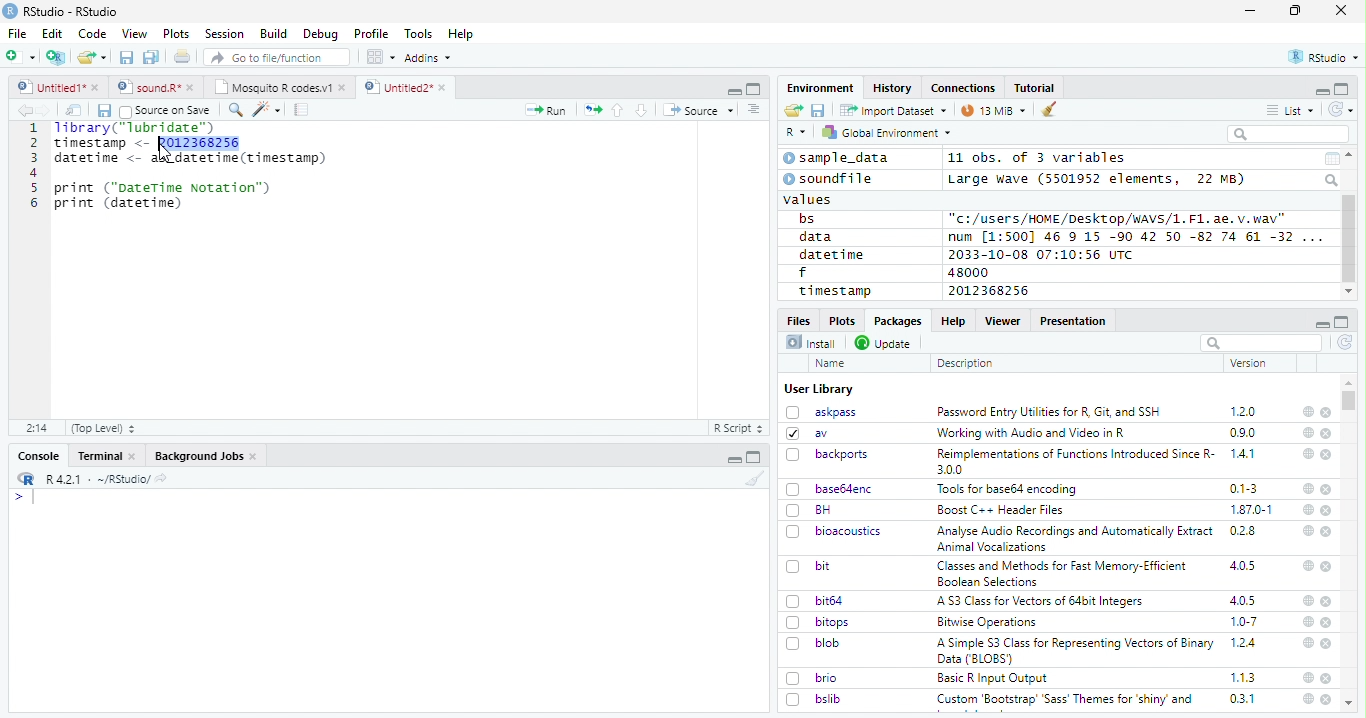  Describe the element at coordinates (1327, 455) in the screenshot. I see `close` at that location.